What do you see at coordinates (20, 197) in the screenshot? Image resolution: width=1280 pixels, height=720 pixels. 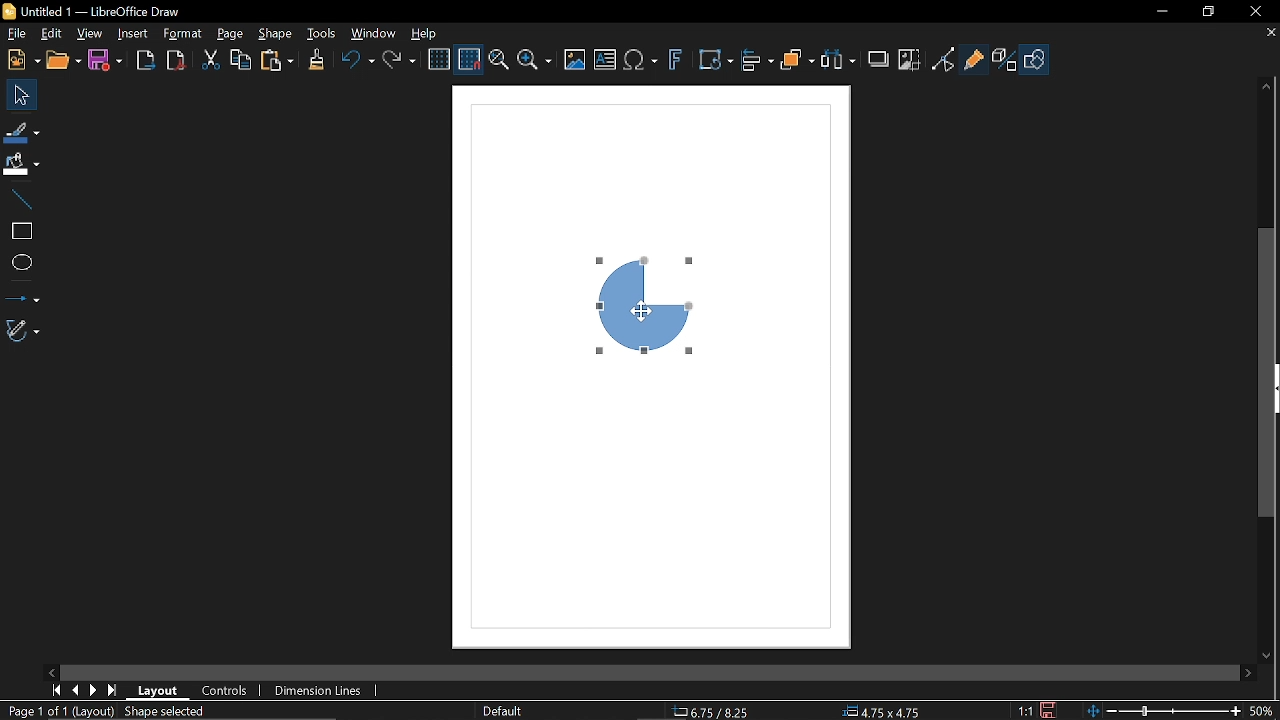 I see `Line` at bounding box center [20, 197].